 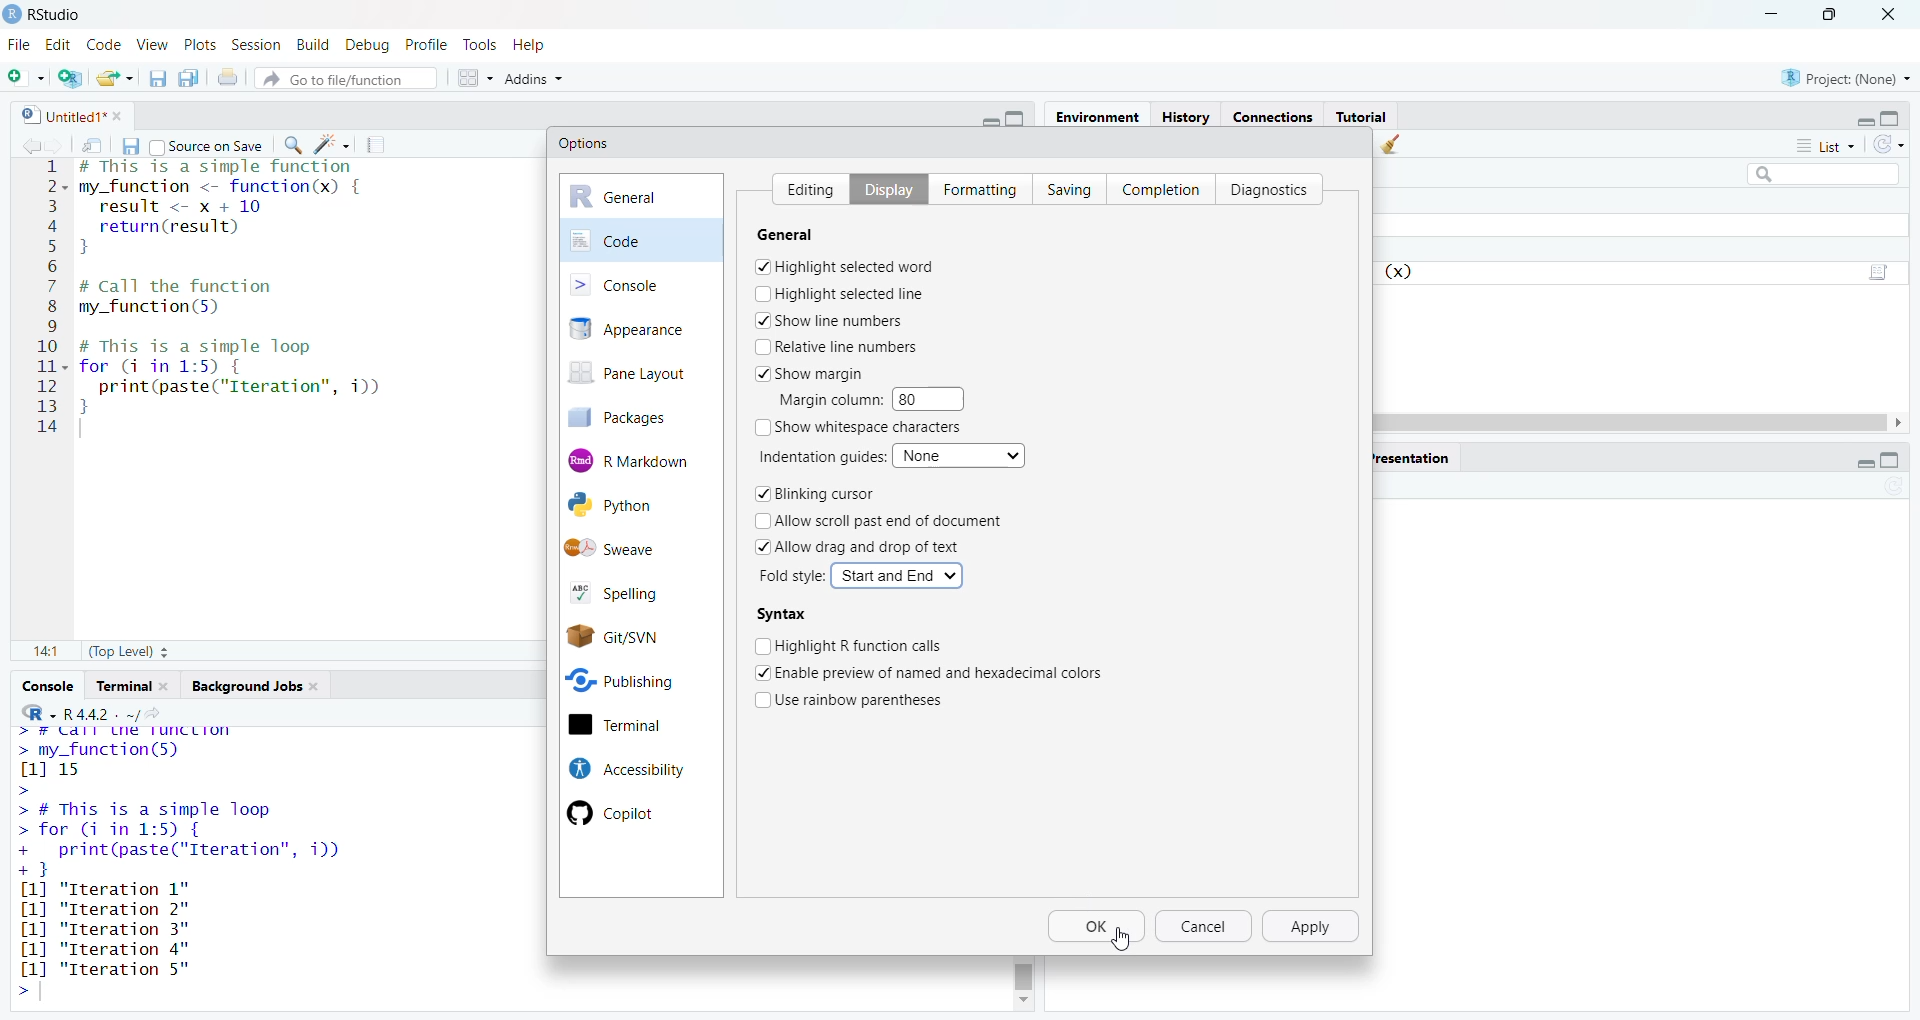 What do you see at coordinates (975, 187) in the screenshot?
I see `formatting` at bounding box center [975, 187].